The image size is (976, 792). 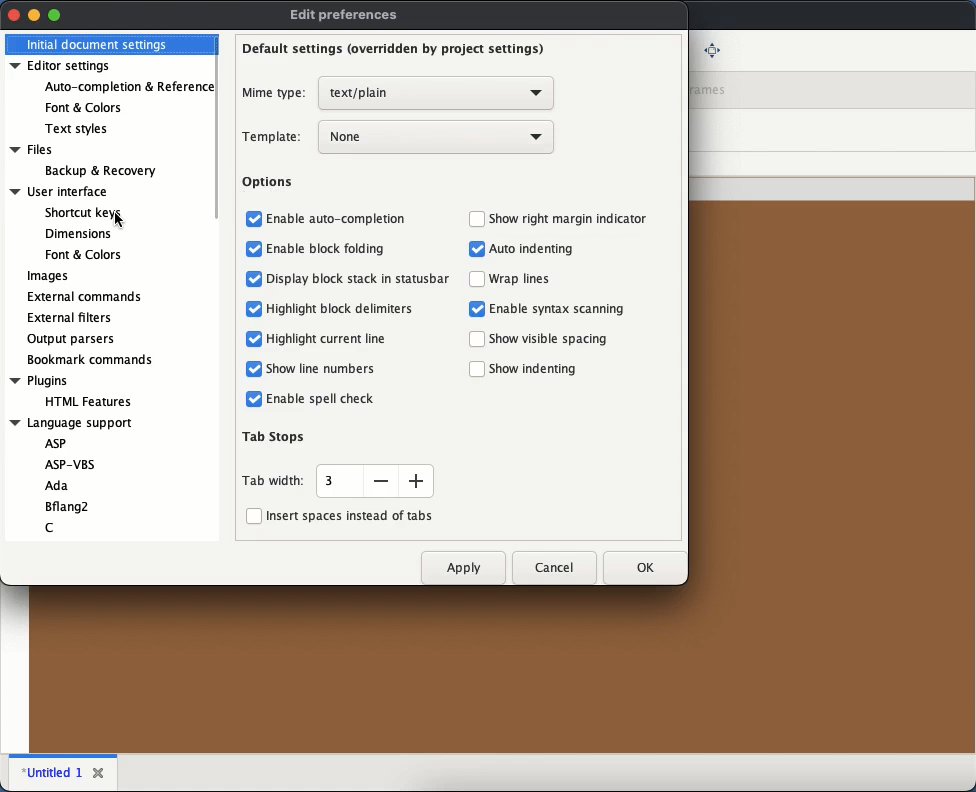 What do you see at coordinates (121, 220) in the screenshot?
I see `cursor` at bounding box center [121, 220].